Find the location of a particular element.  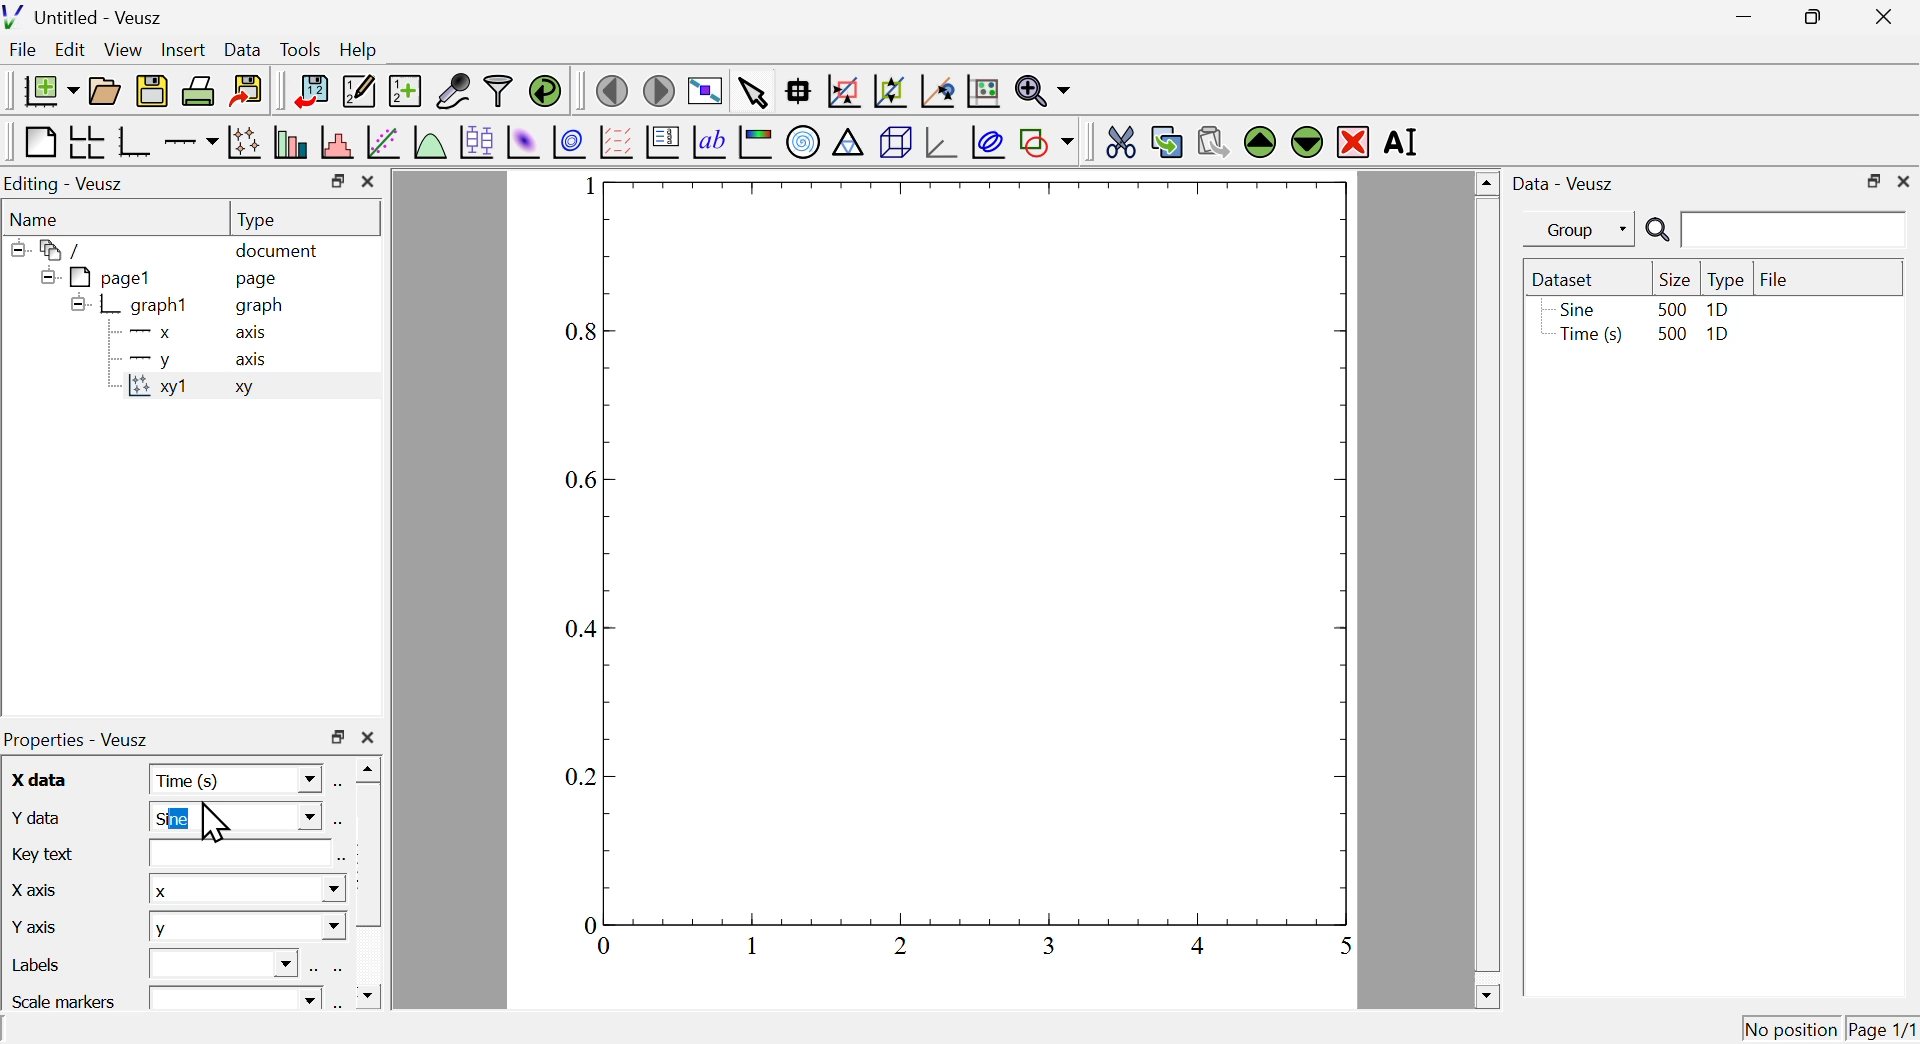

create new data sets using ranges is located at coordinates (405, 89).